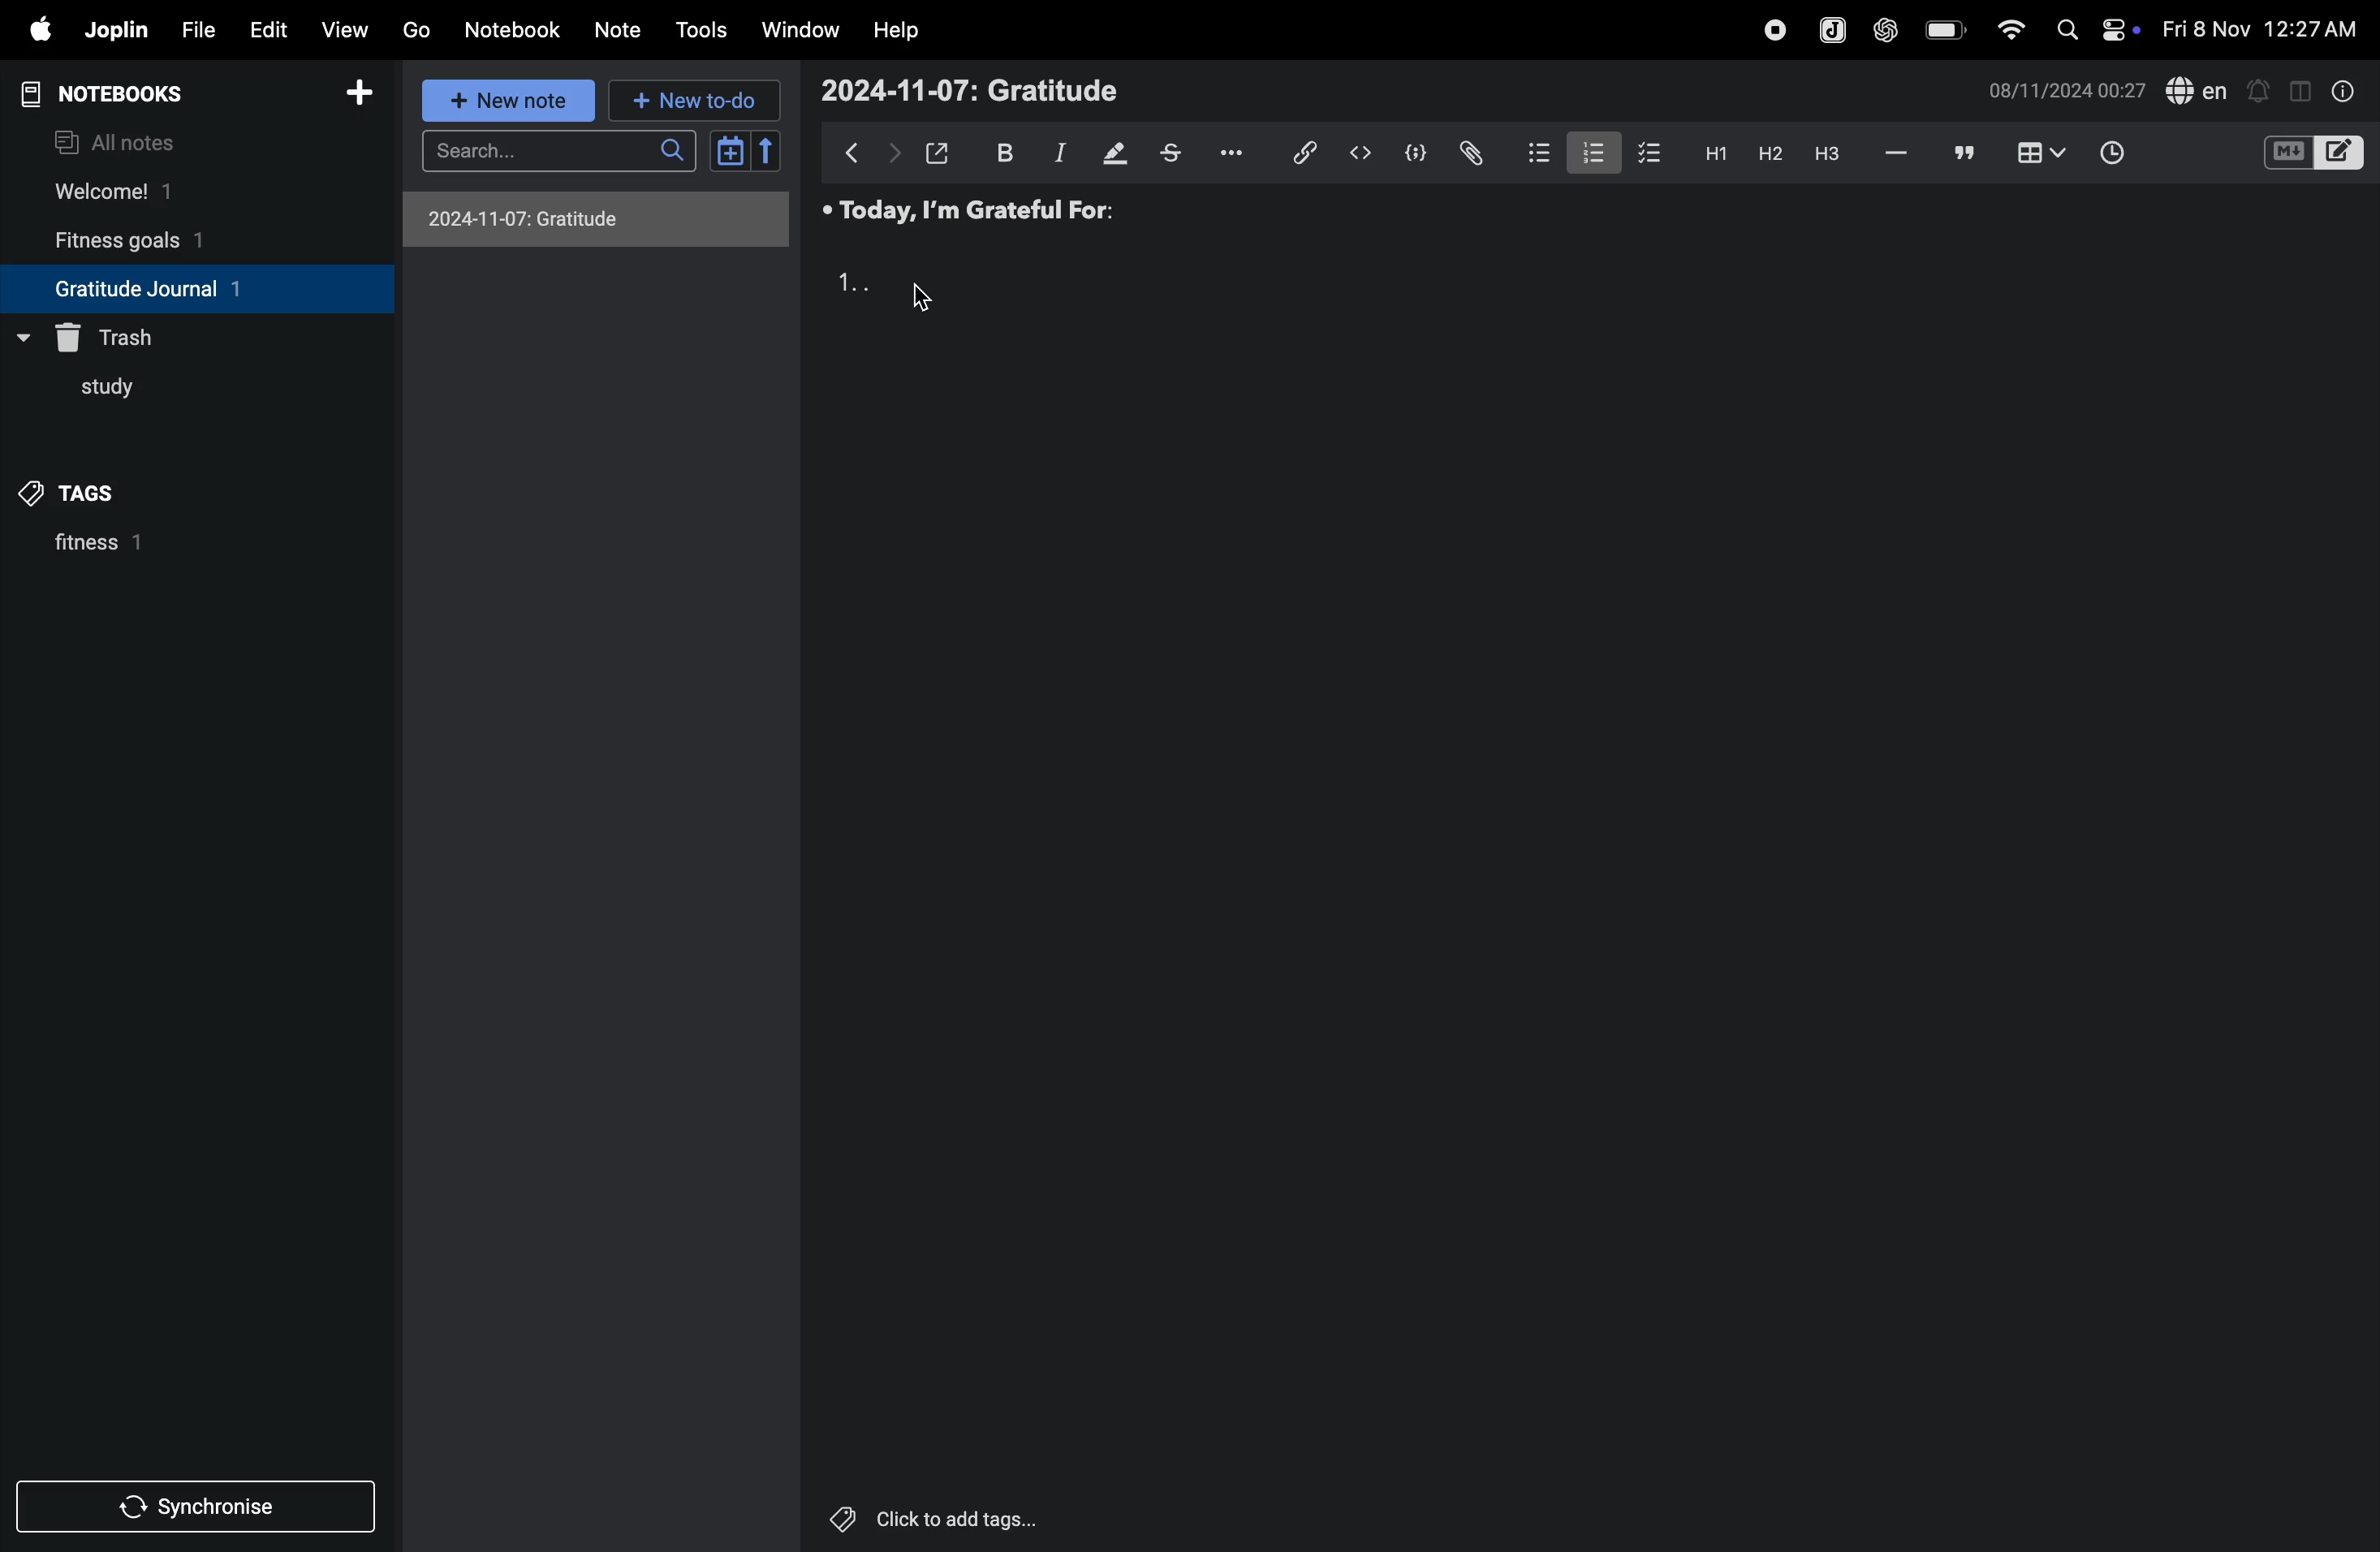 The height and width of the screenshot is (1552, 2380). What do you see at coordinates (924, 1514) in the screenshot?
I see `click to add tags` at bounding box center [924, 1514].